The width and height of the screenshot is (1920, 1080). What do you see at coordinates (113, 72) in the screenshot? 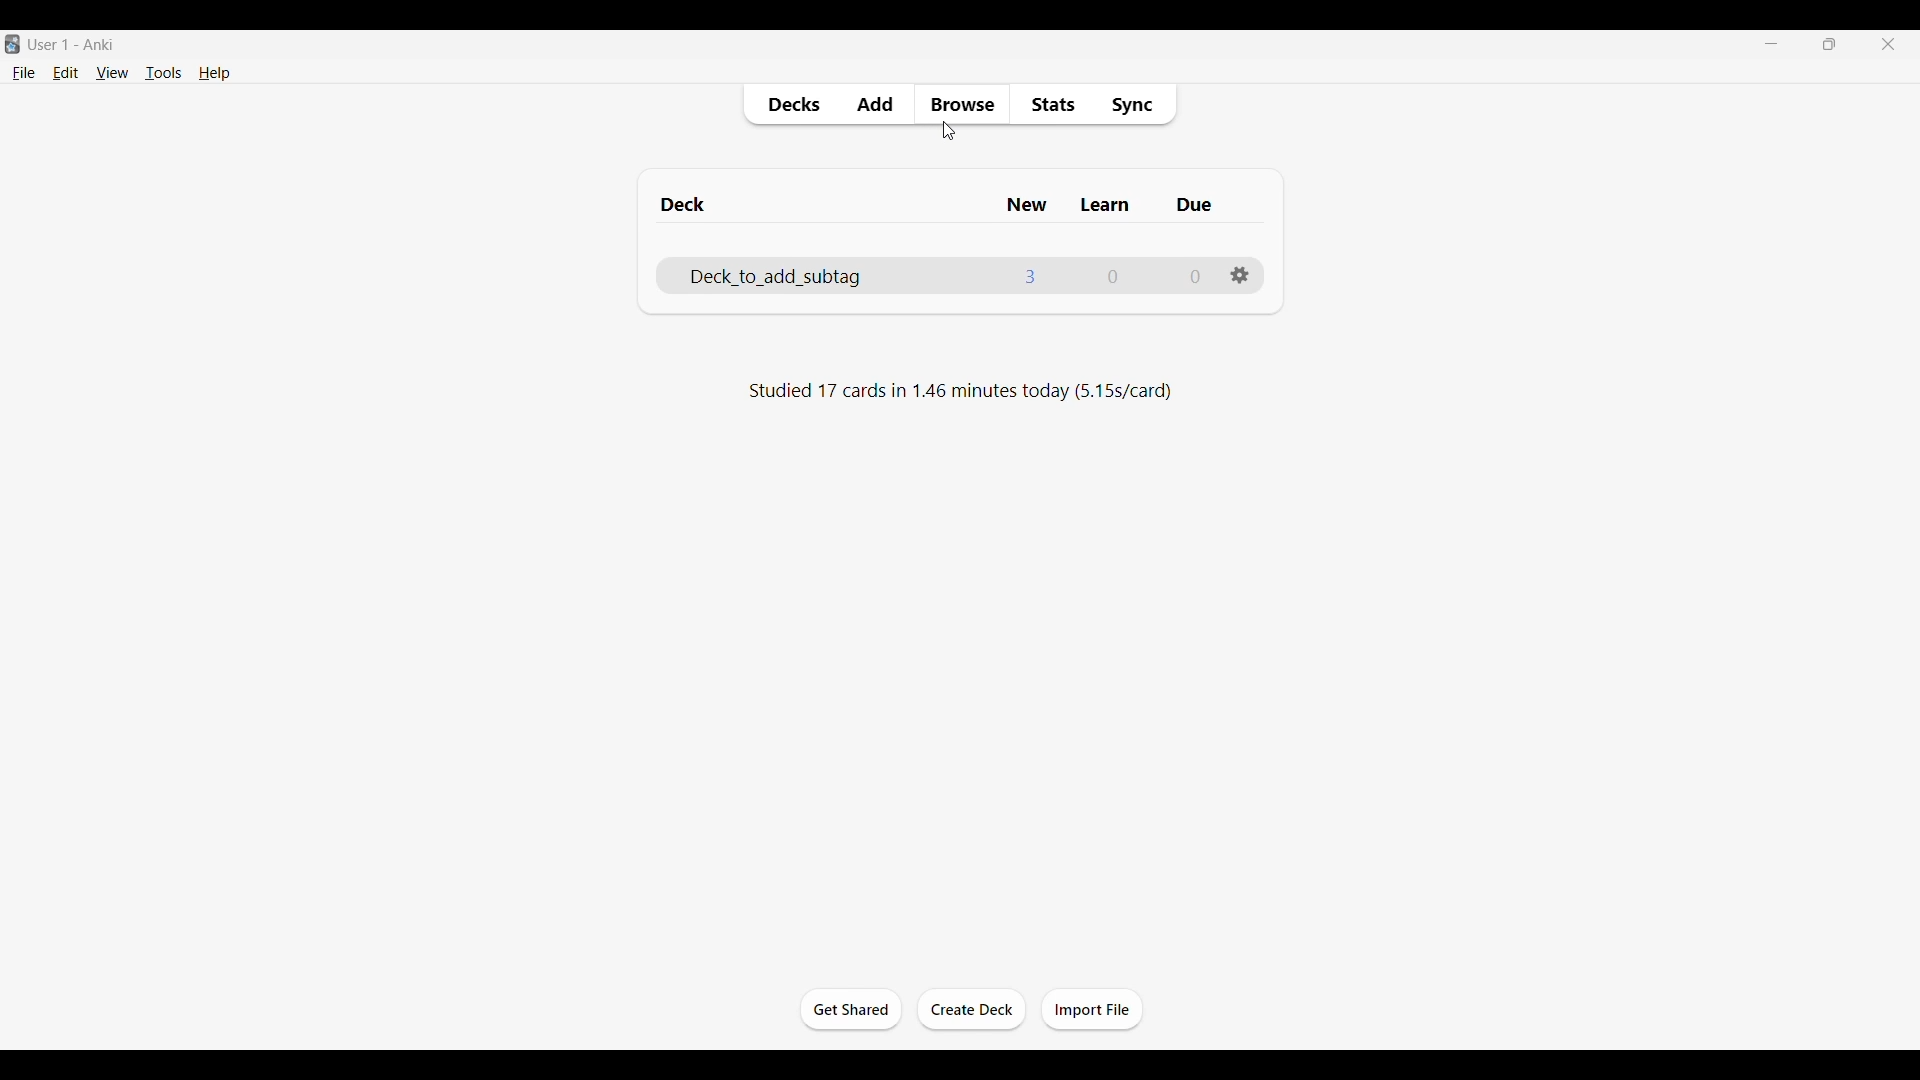
I see `View menu` at bounding box center [113, 72].